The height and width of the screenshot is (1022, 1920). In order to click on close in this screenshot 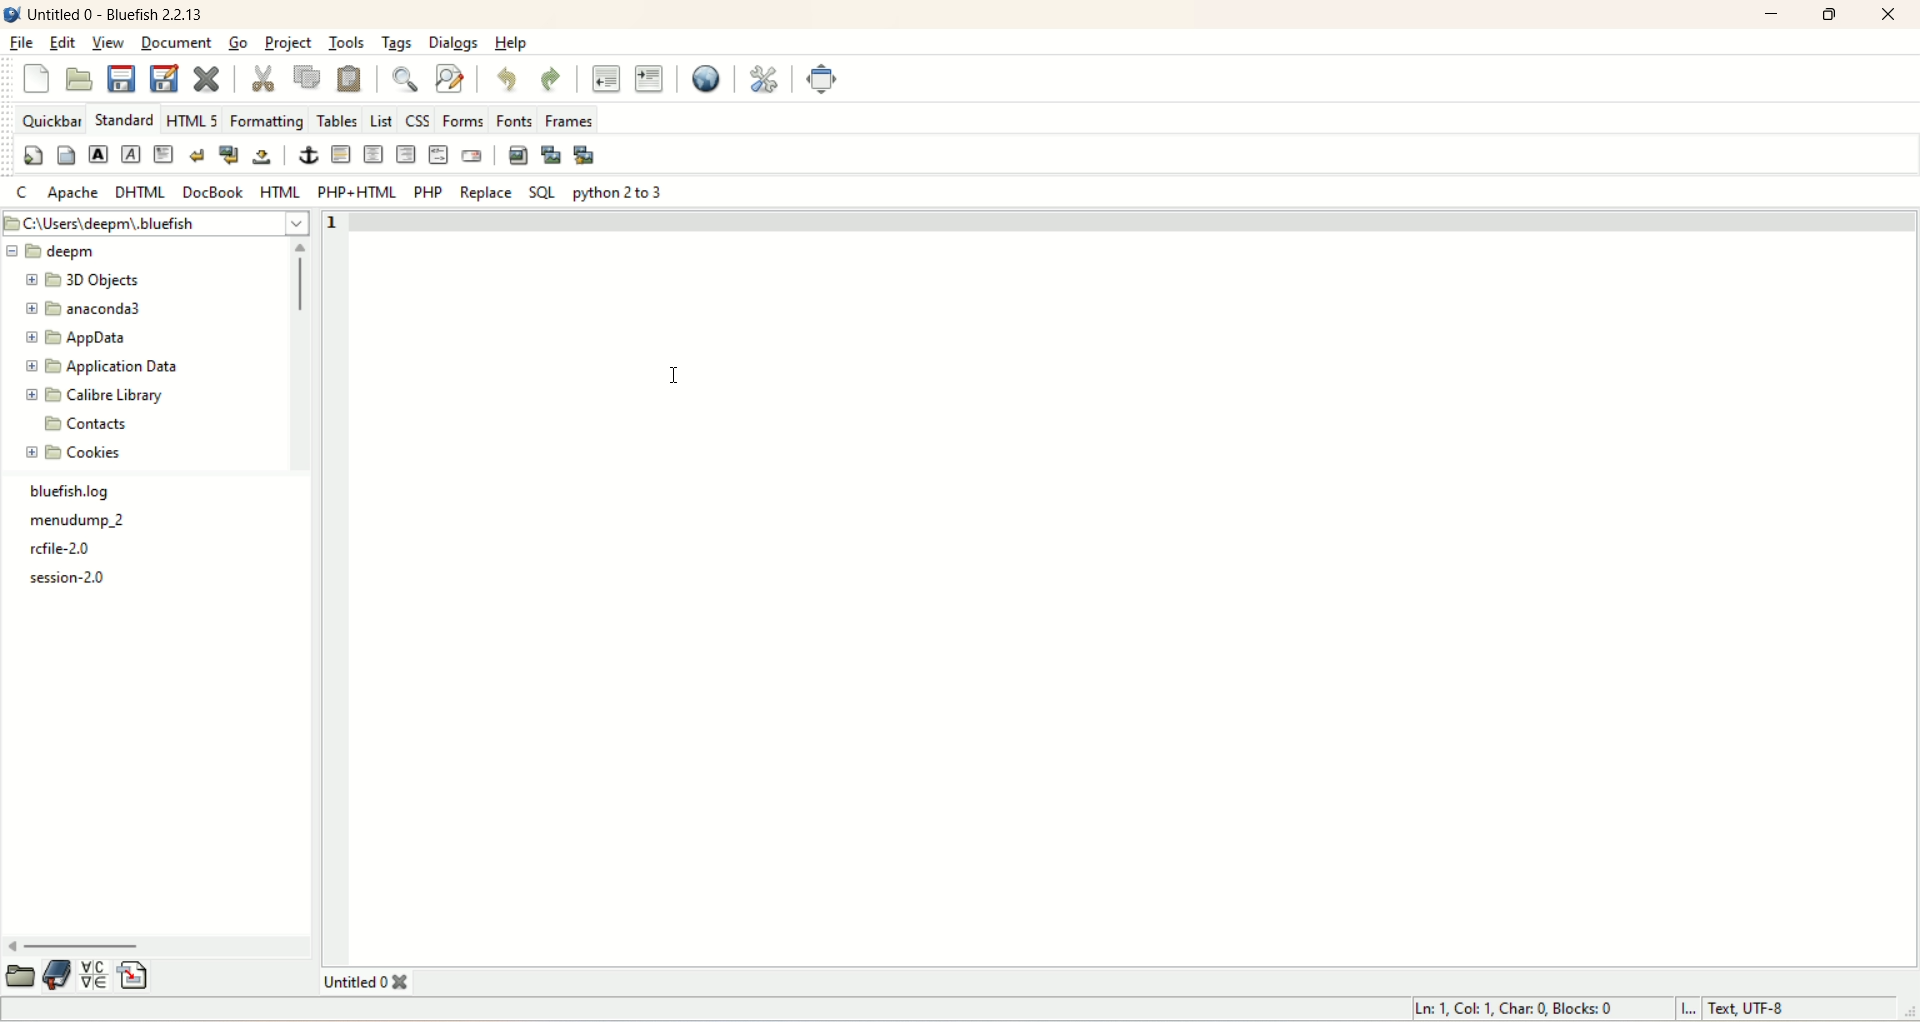, I will do `click(34, 80)`.